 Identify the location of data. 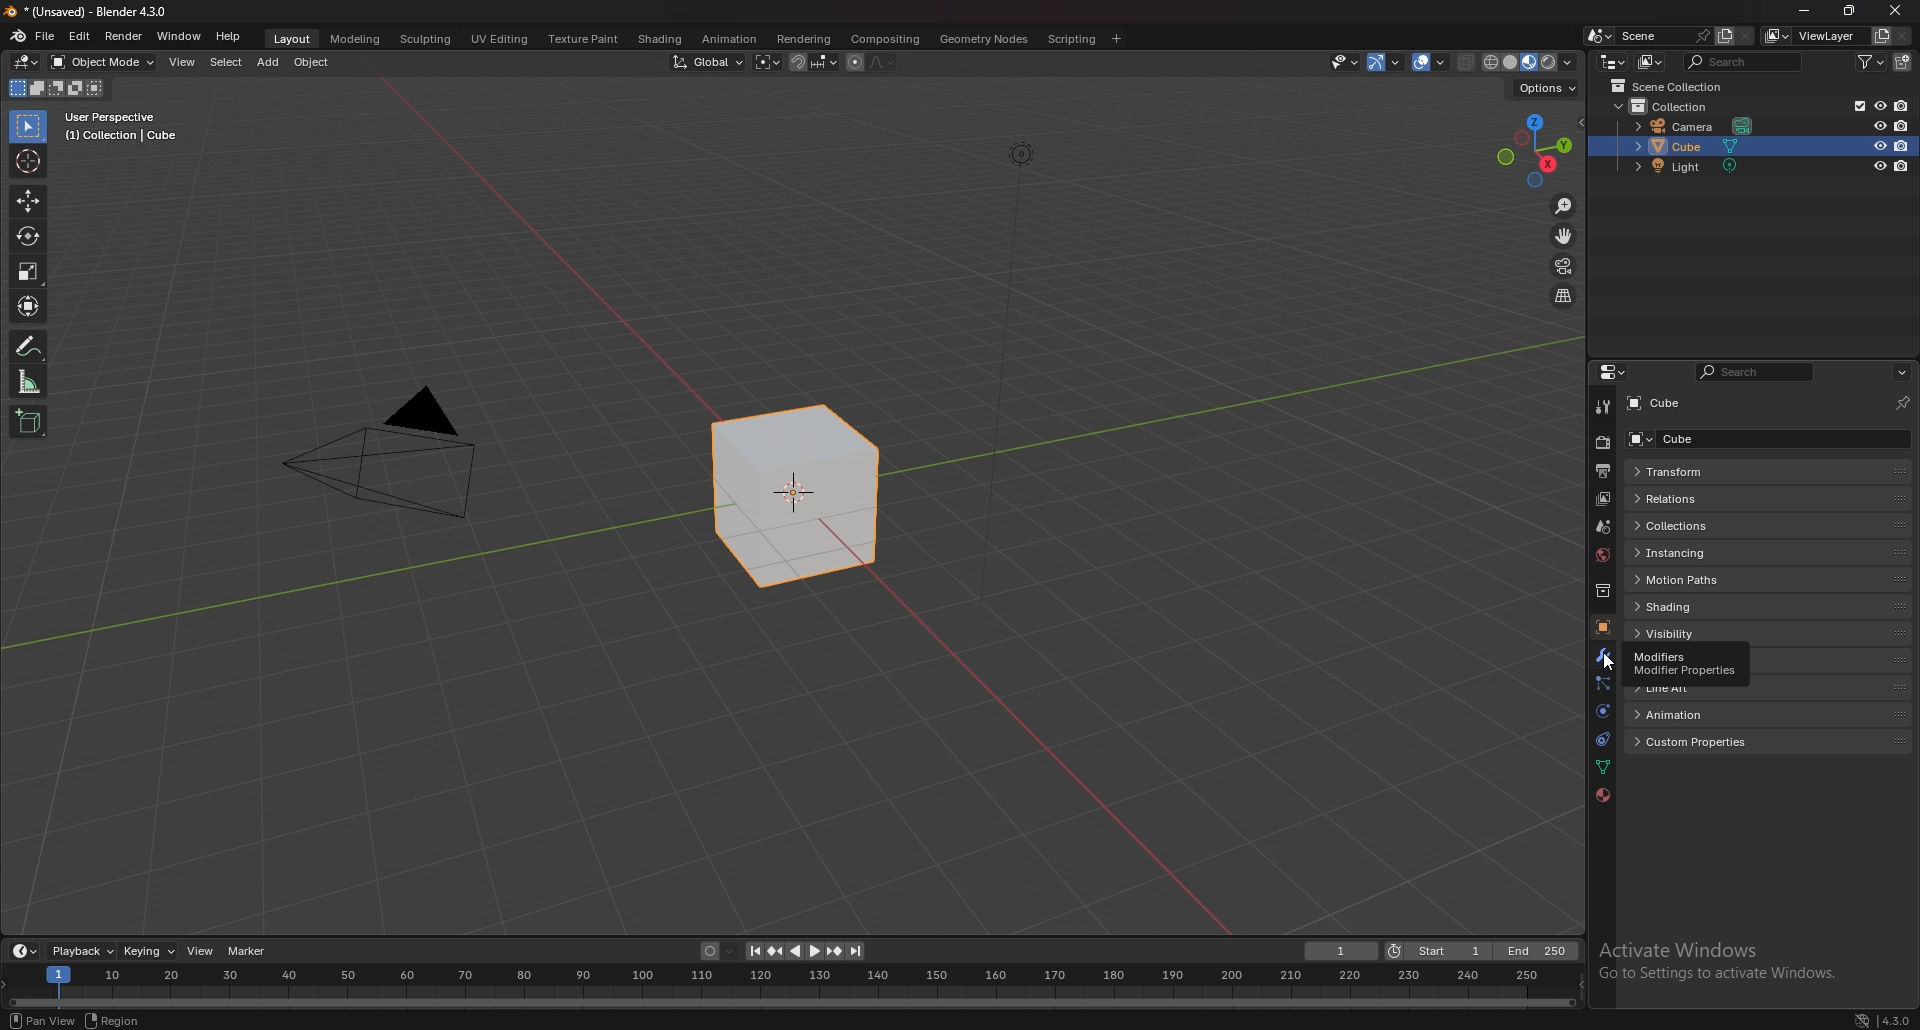
(1601, 767).